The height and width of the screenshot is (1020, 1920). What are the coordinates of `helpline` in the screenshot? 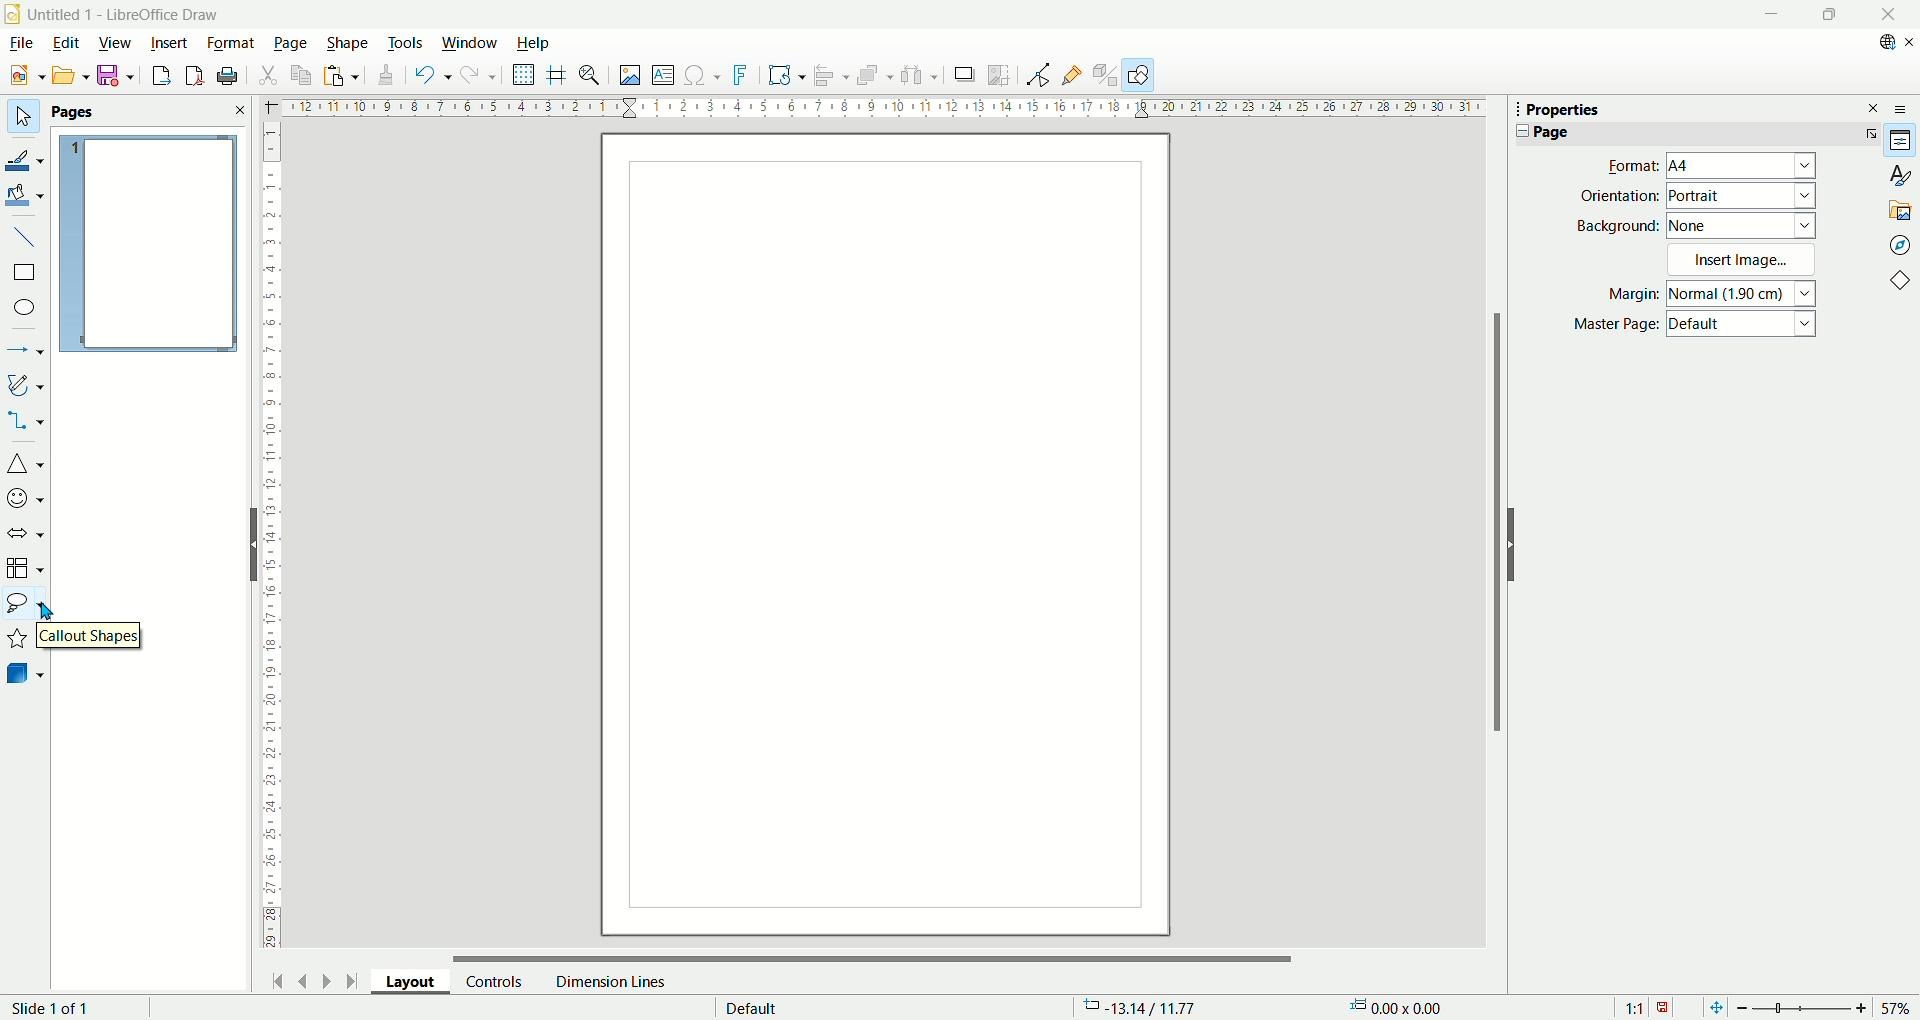 It's located at (557, 75).